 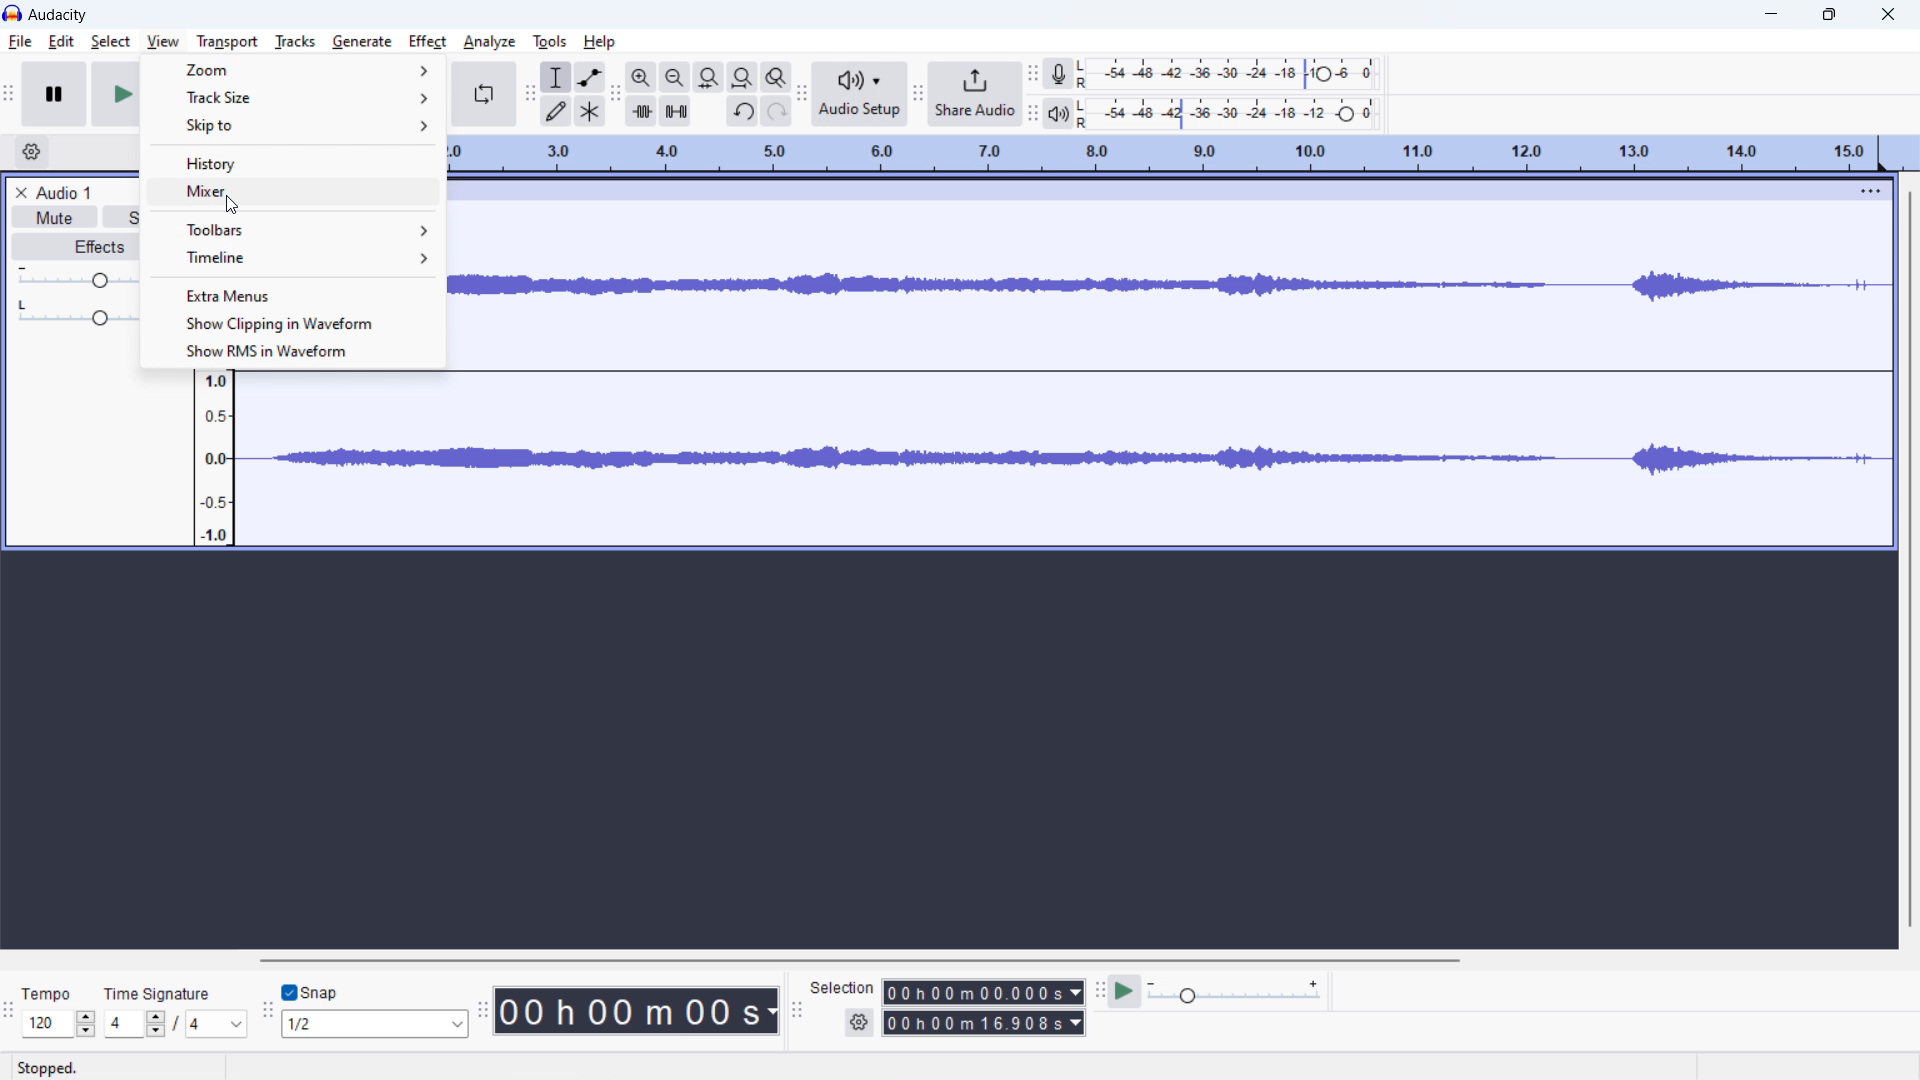 What do you see at coordinates (215, 444) in the screenshot?
I see `amplitude` at bounding box center [215, 444].